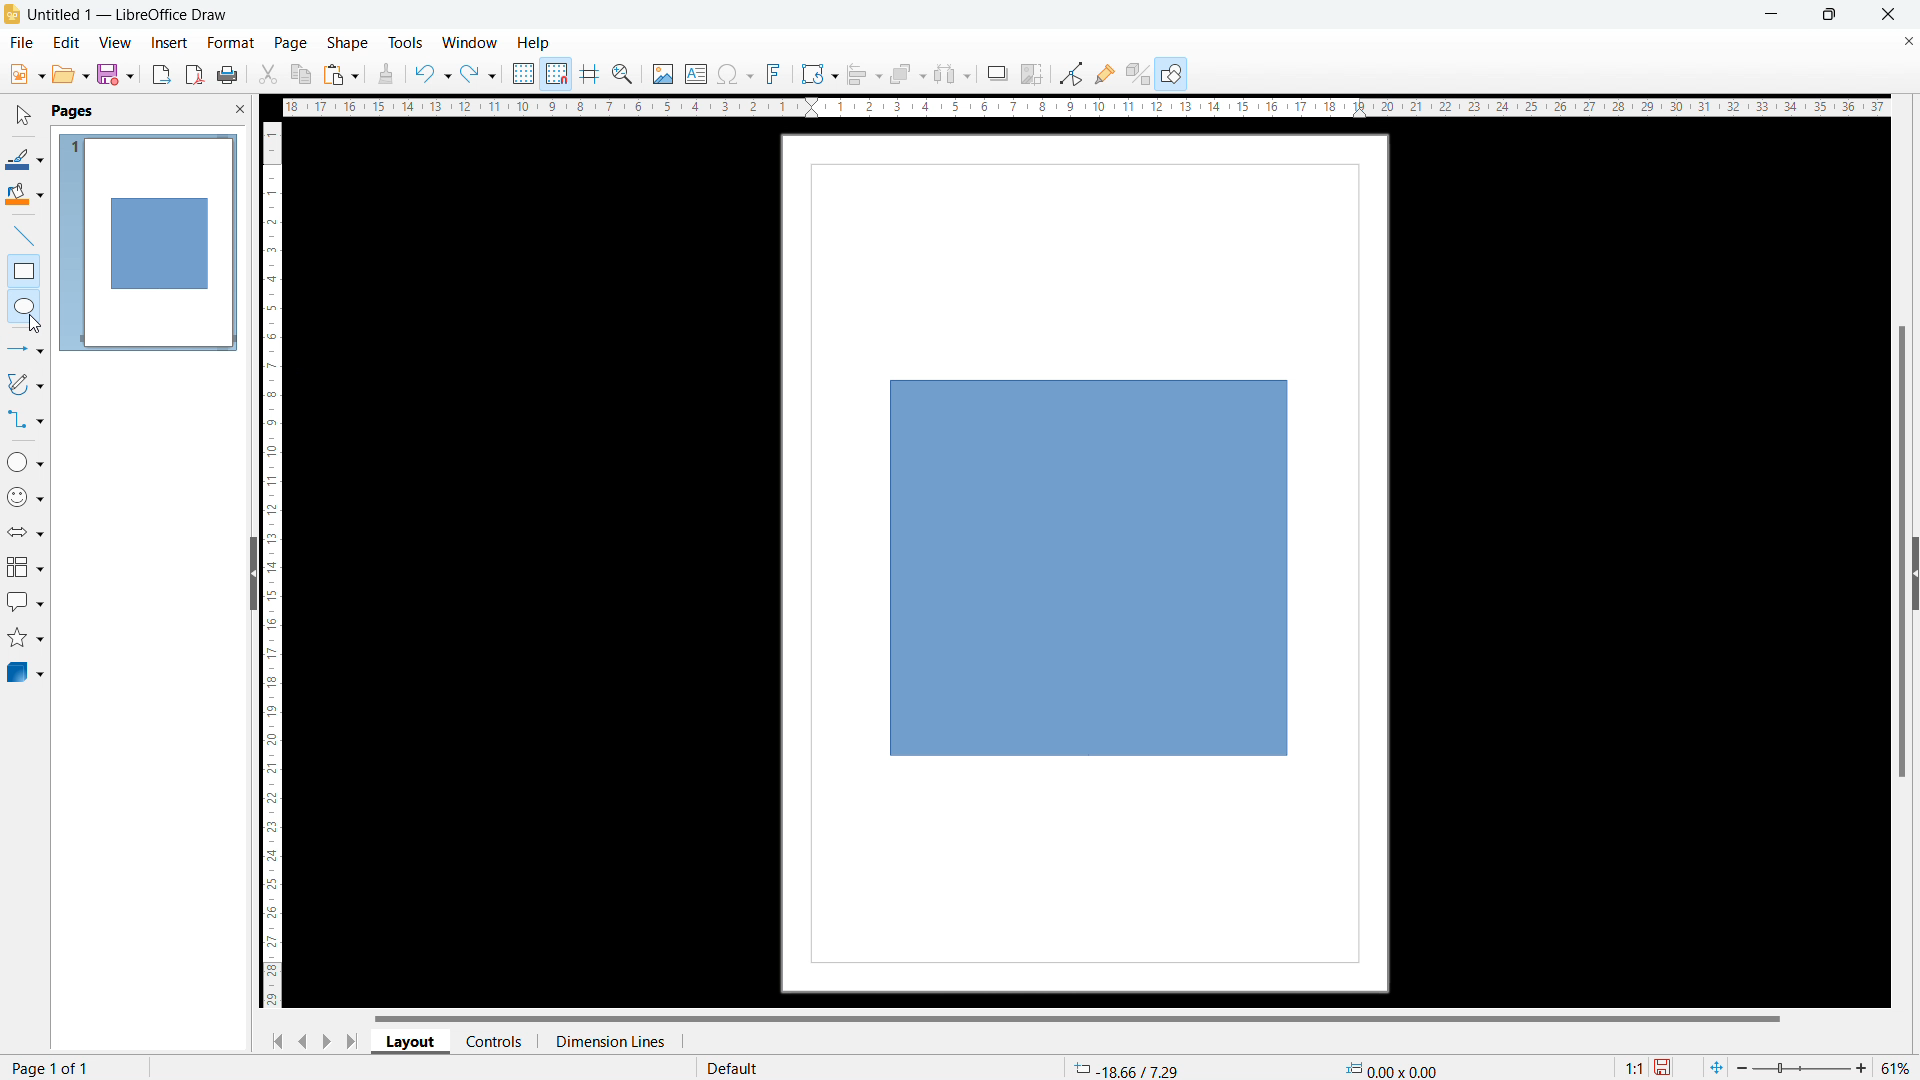  Describe the element at coordinates (226, 76) in the screenshot. I see `print` at that location.